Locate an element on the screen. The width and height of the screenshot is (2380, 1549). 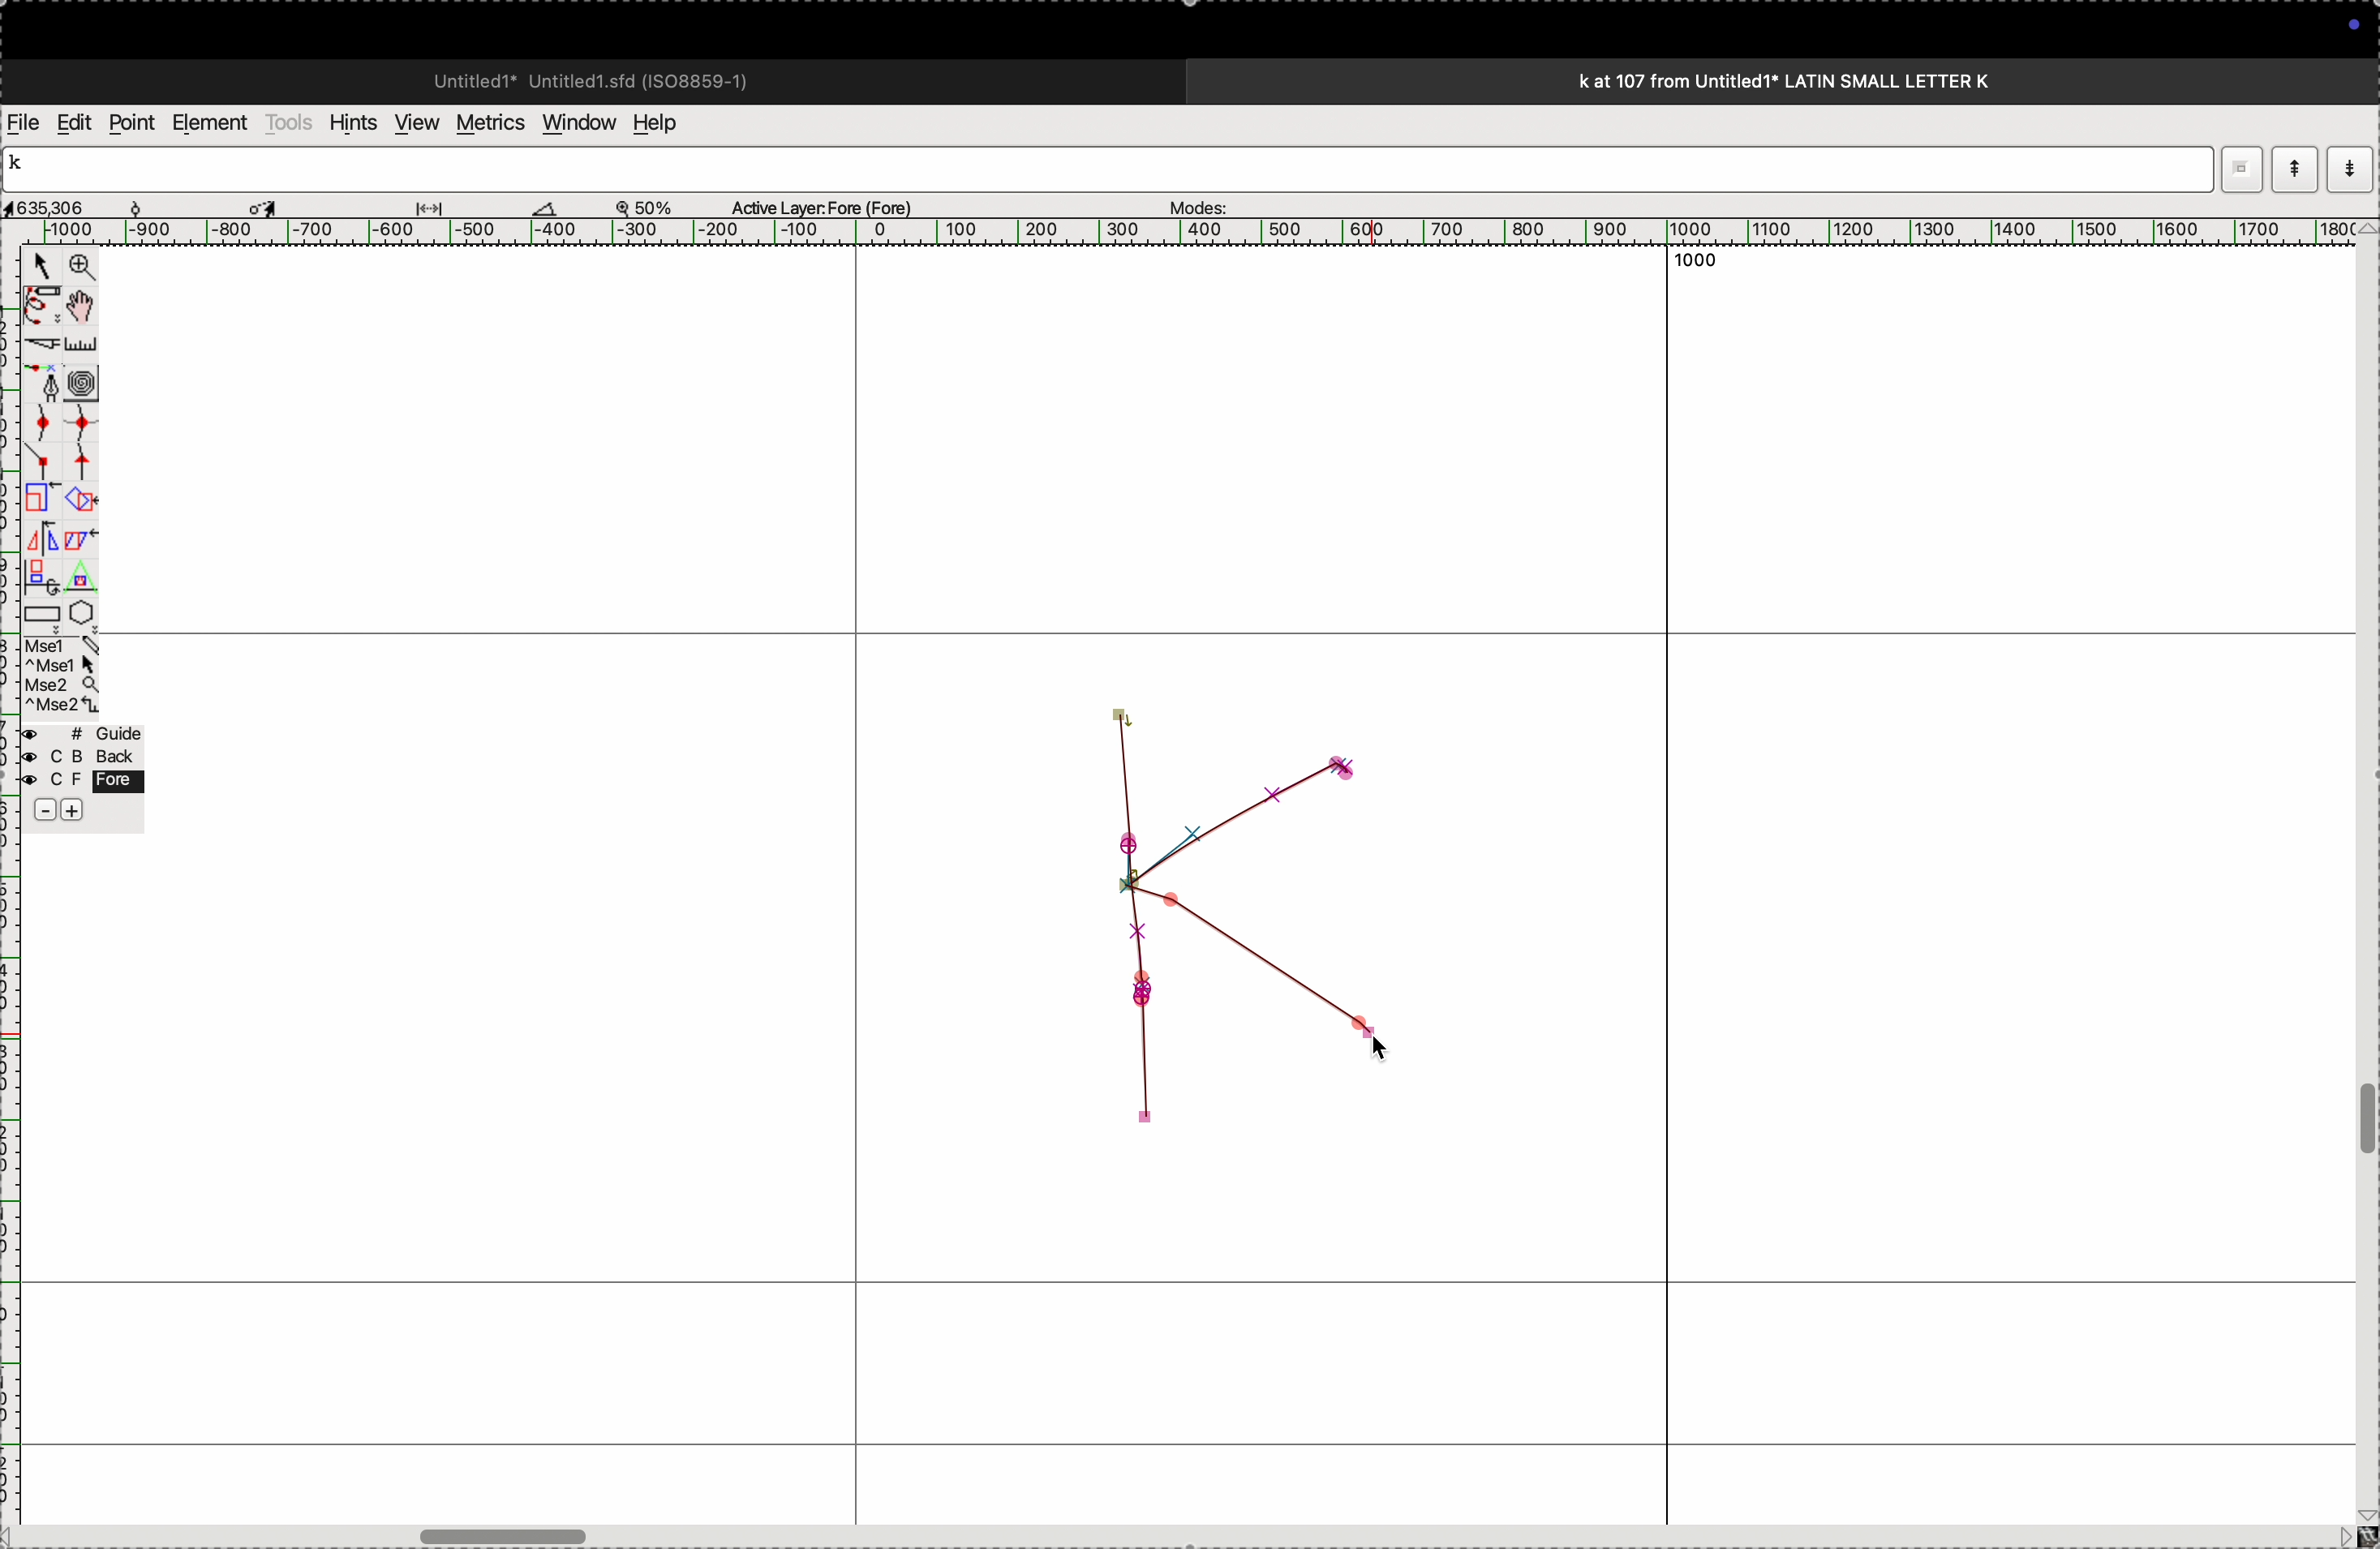
apply is located at coordinates (81, 553).